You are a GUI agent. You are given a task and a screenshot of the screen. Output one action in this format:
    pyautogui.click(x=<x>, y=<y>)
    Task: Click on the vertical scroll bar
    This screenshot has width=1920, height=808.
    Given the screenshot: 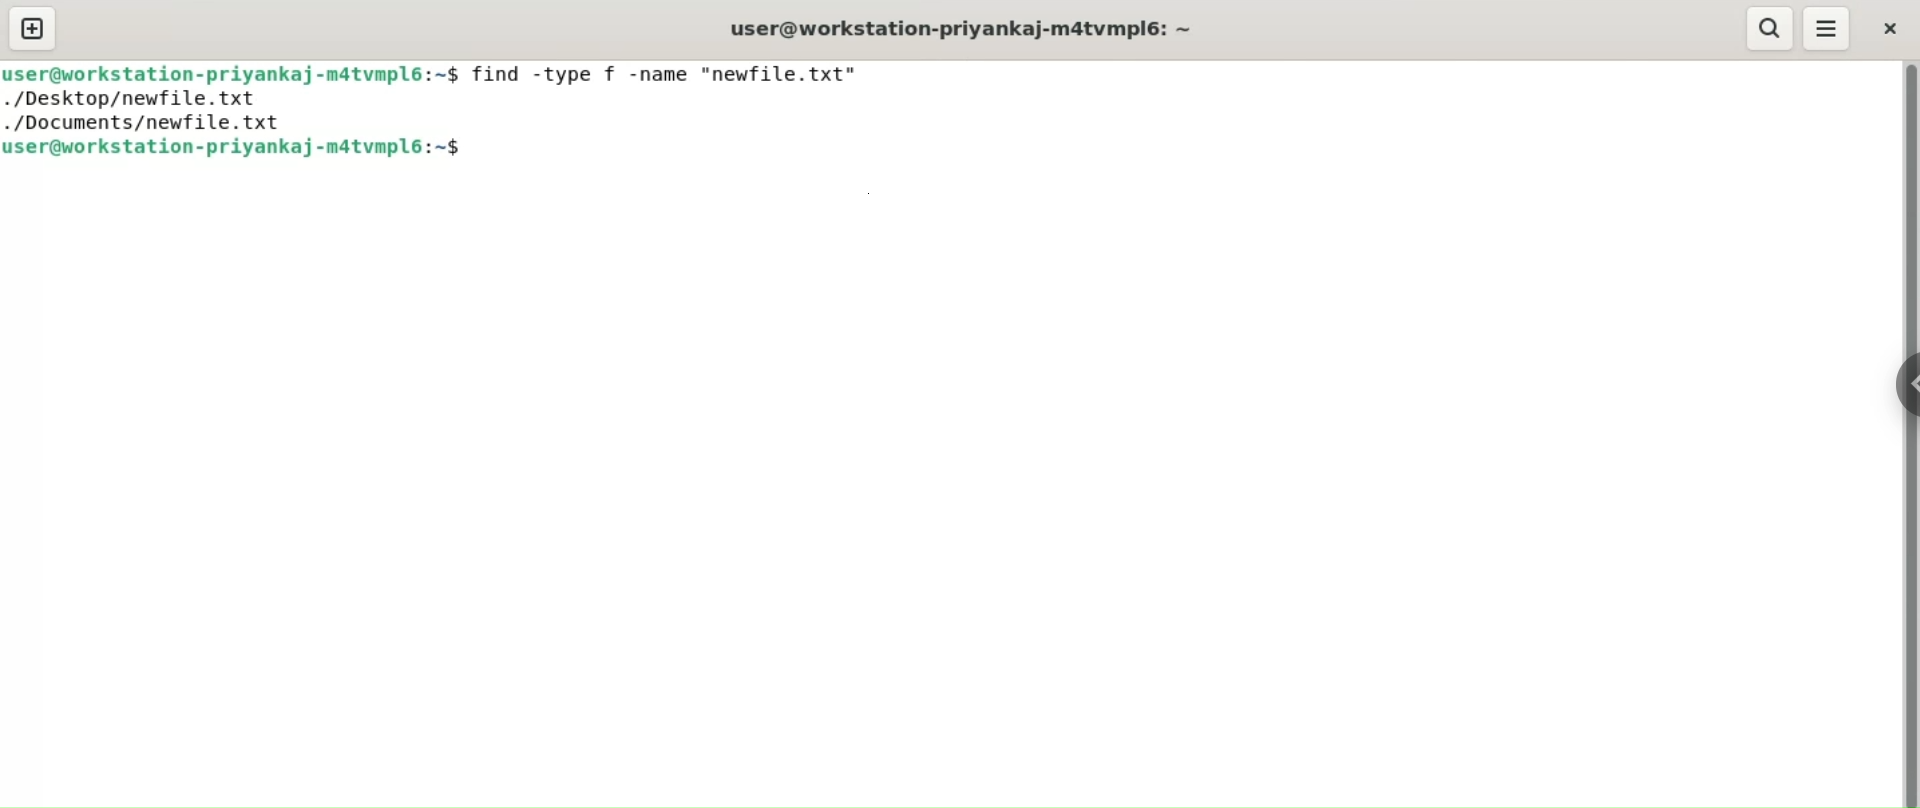 What is the action you would take?
    pyautogui.click(x=1908, y=431)
    